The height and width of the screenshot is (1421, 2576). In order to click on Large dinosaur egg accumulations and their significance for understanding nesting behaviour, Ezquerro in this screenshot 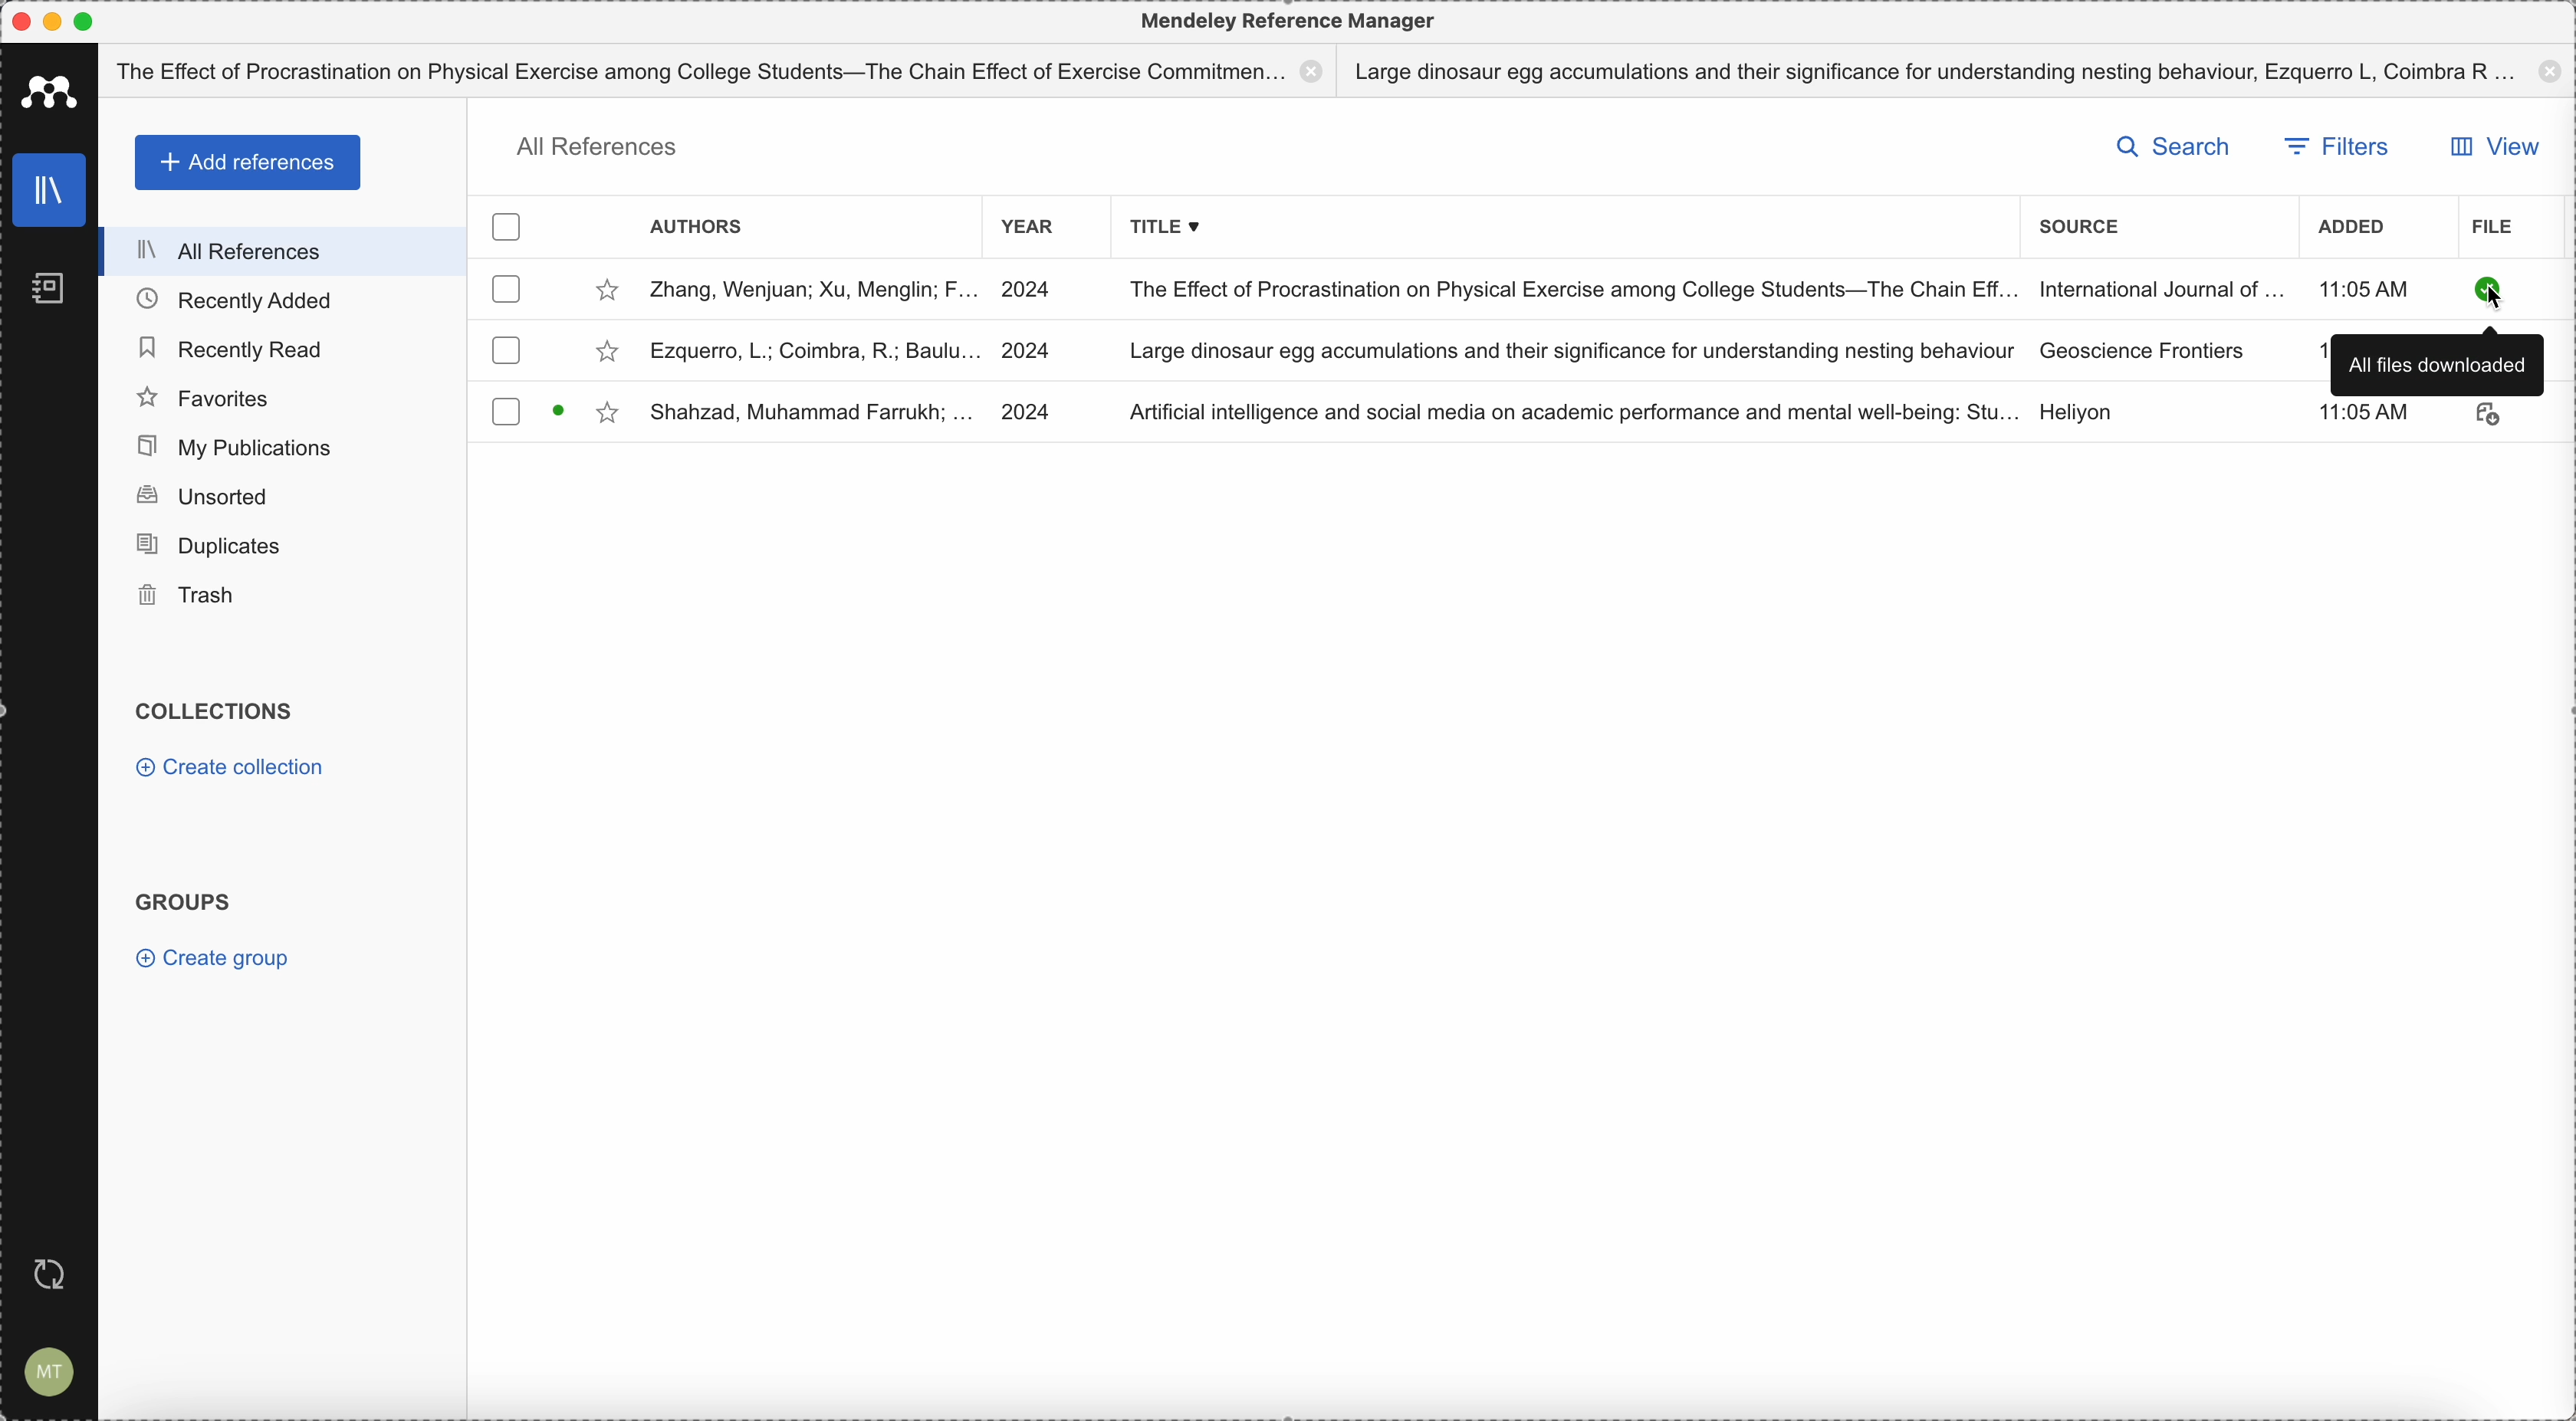, I will do `click(1961, 71)`.